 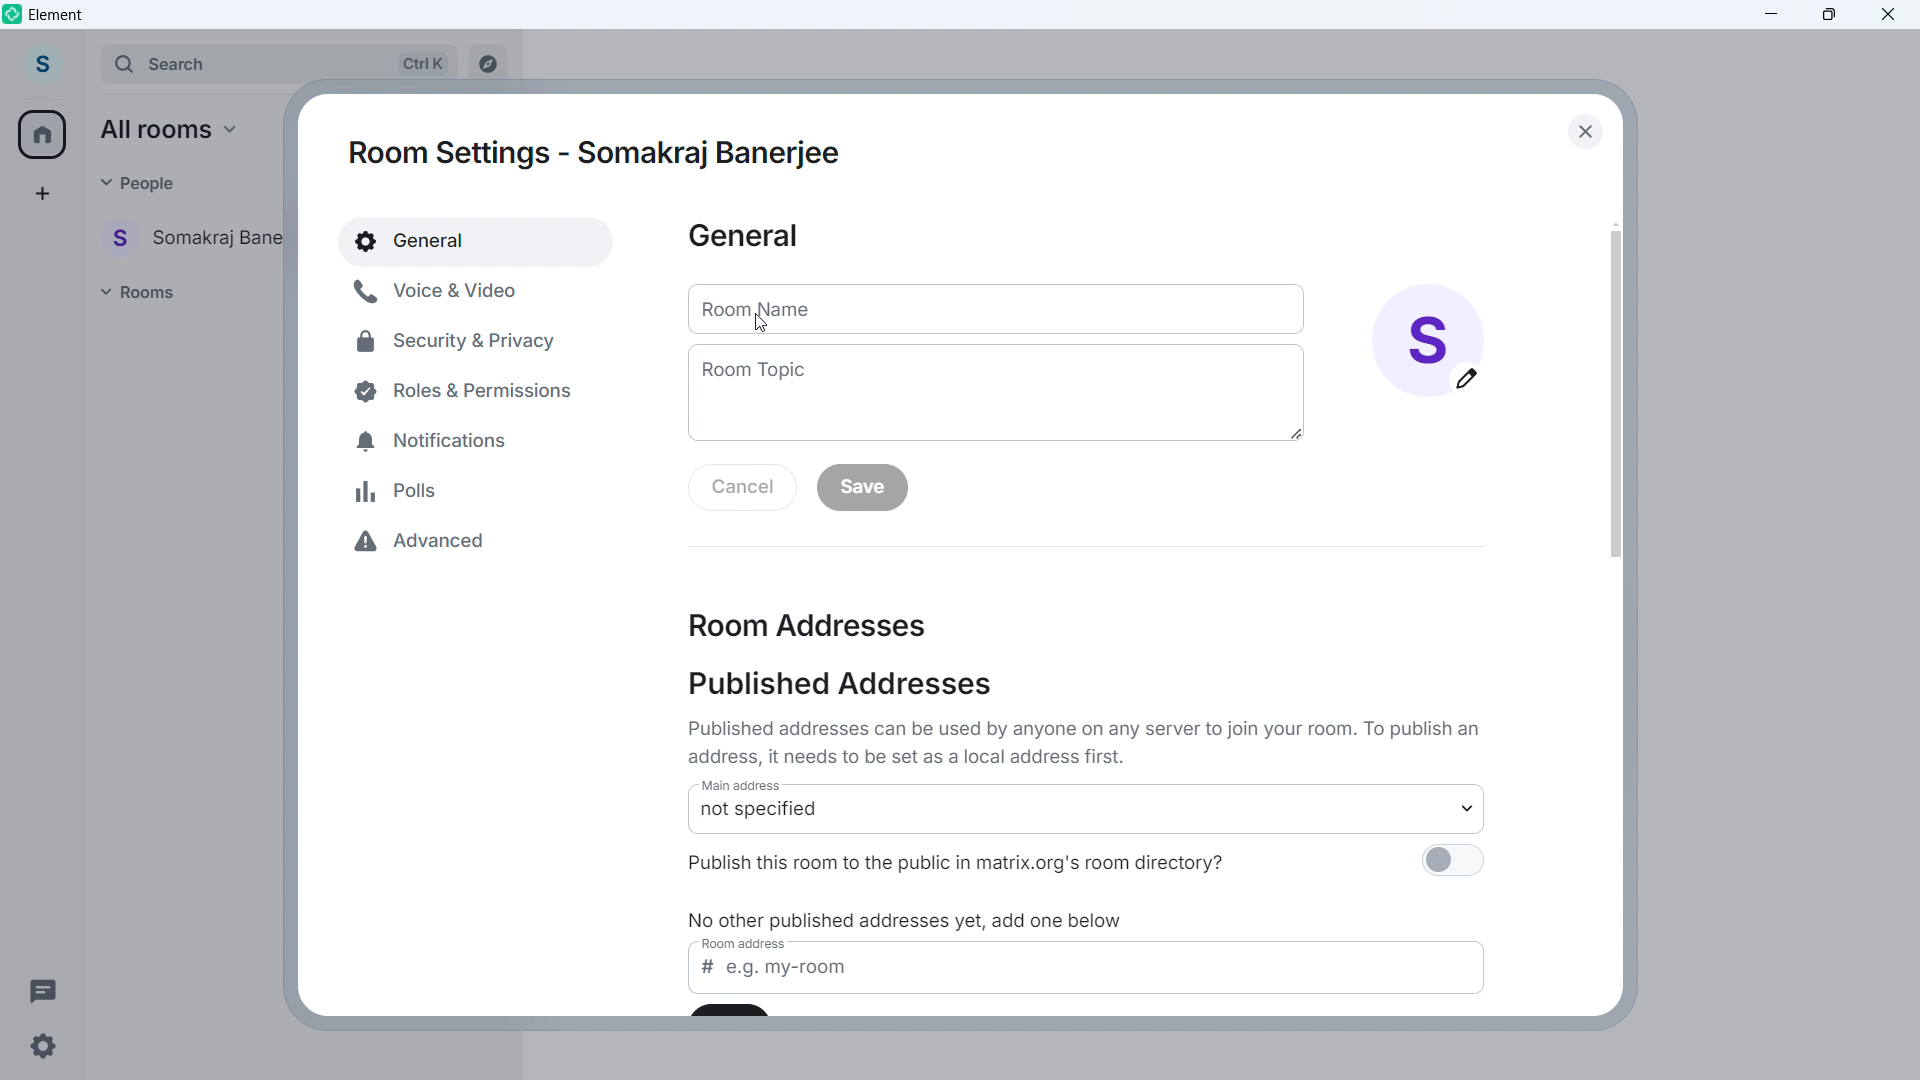 What do you see at coordinates (435, 543) in the screenshot?
I see `Advanced ` at bounding box center [435, 543].